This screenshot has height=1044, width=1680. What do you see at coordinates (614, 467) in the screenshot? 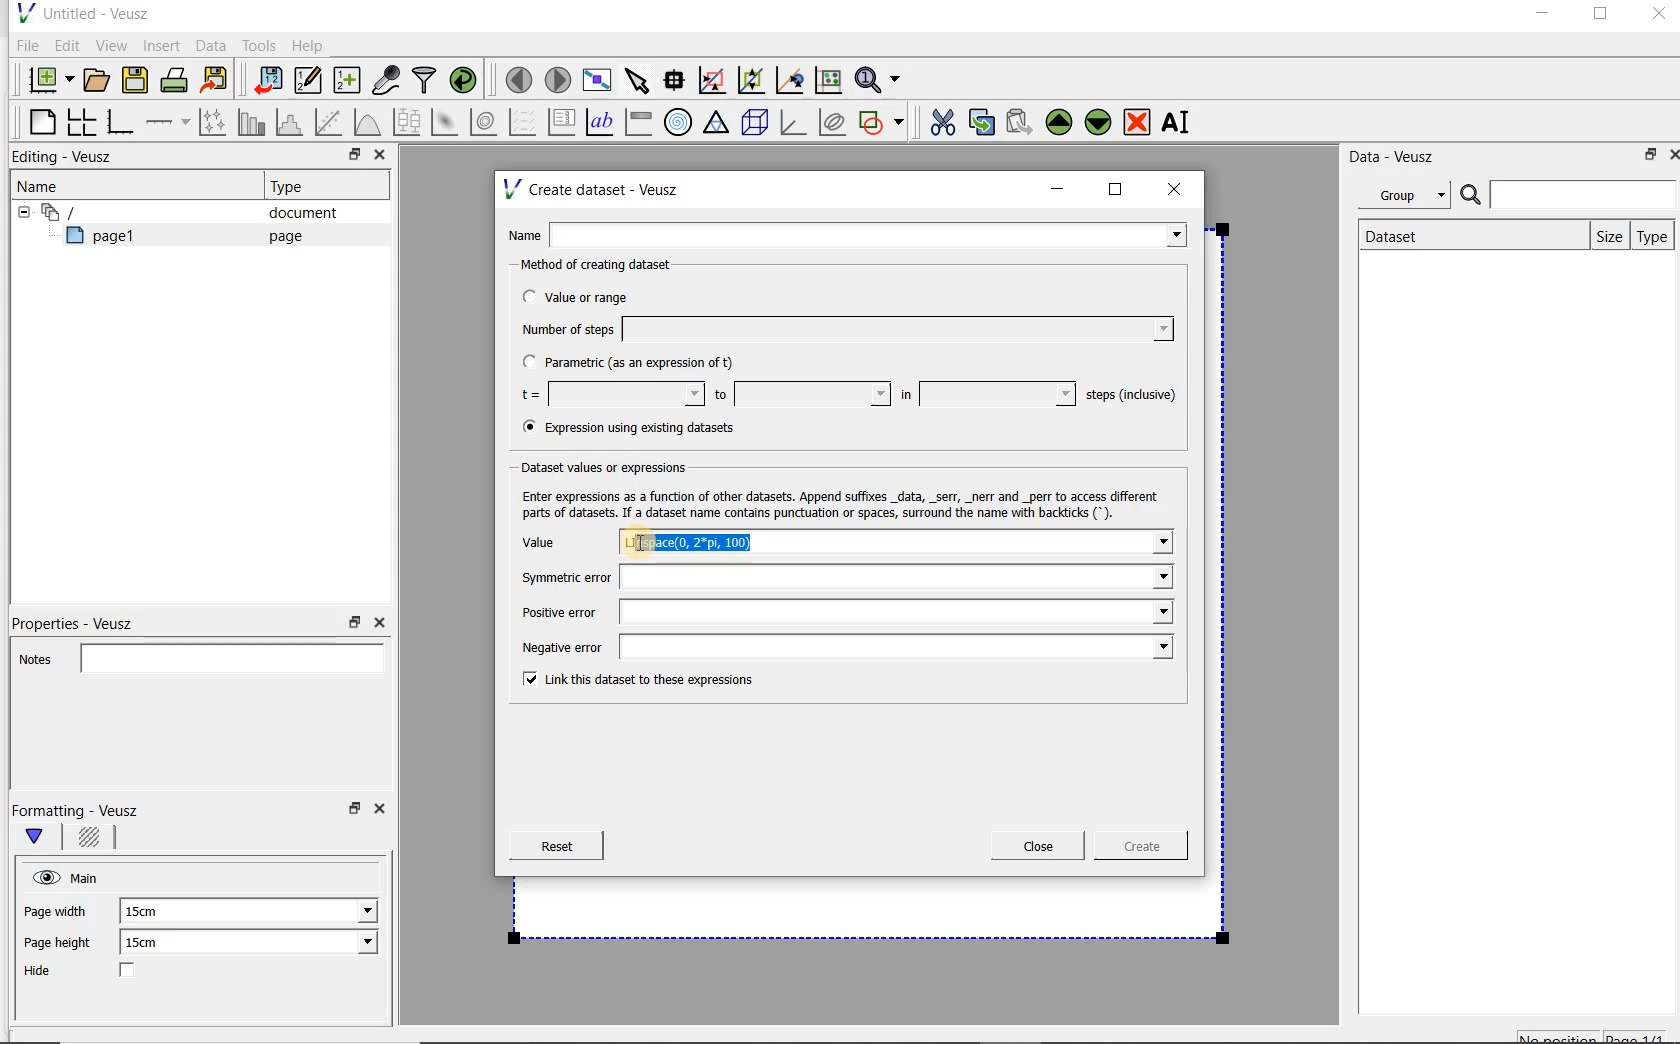
I see `Dataset values or expressions` at bounding box center [614, 467].